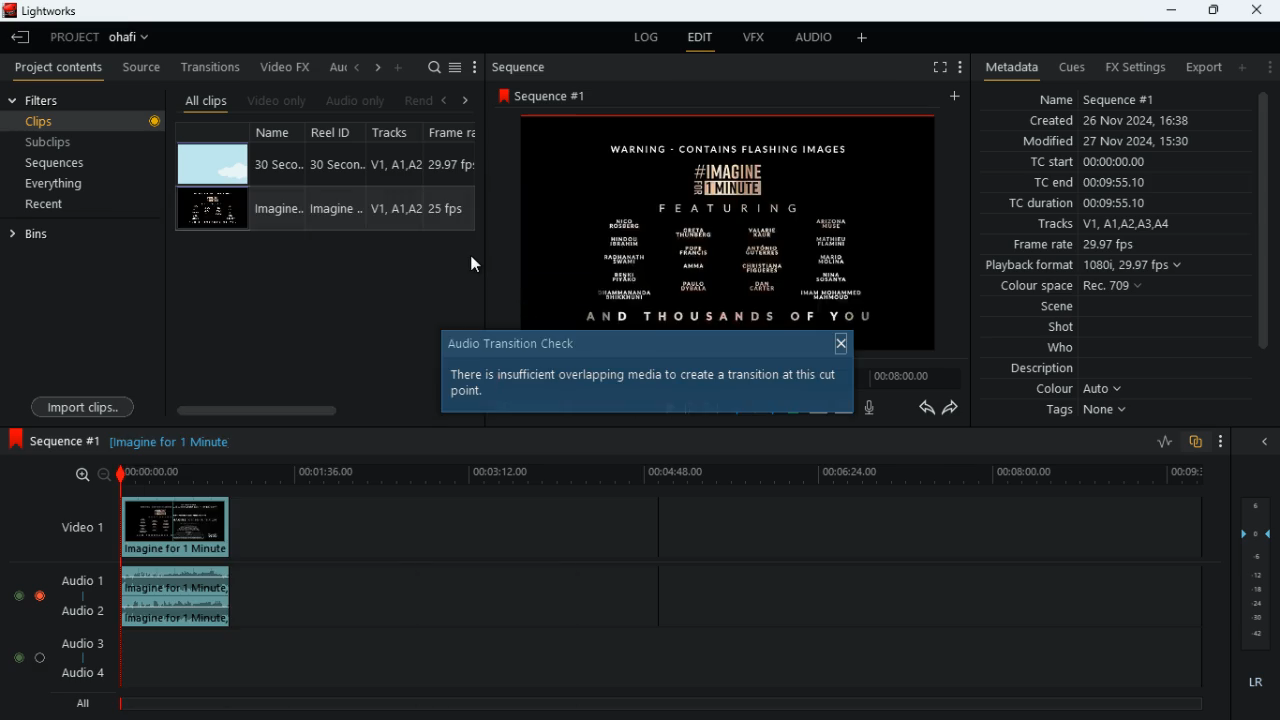 This screenshot has height=720, width=1280. I want to click on audio only, so click(357, 101).